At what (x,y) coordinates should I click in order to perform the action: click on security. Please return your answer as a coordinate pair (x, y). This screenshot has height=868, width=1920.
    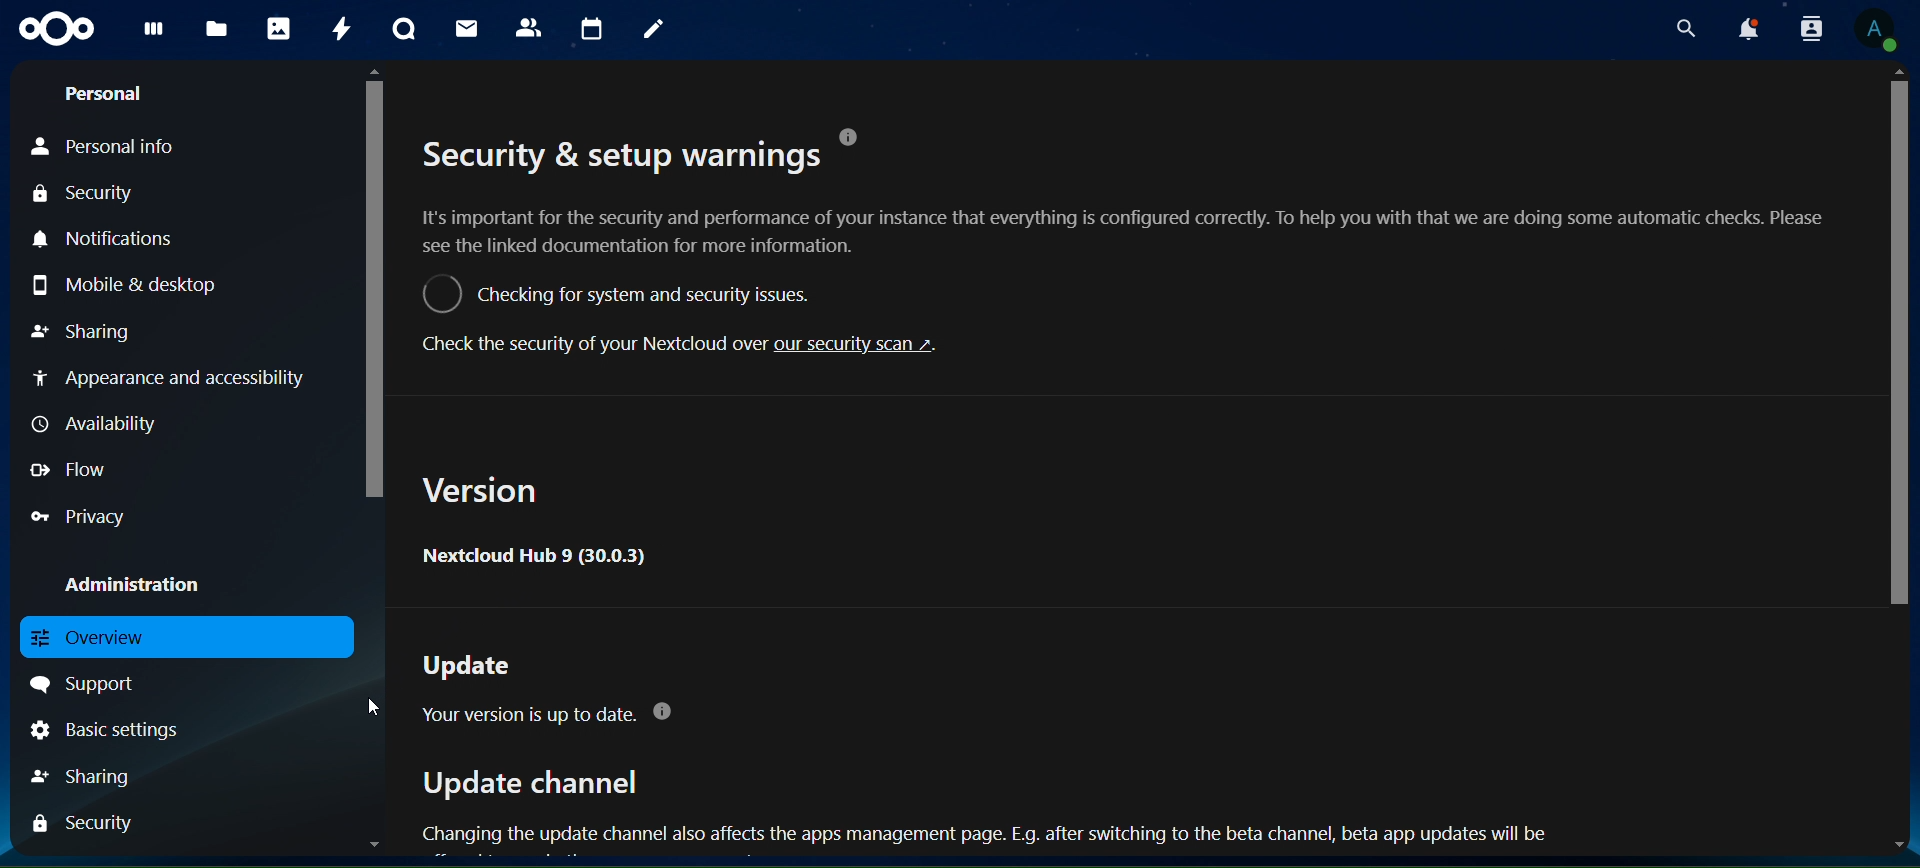
    Looking at the image, I should click on (85, 194).